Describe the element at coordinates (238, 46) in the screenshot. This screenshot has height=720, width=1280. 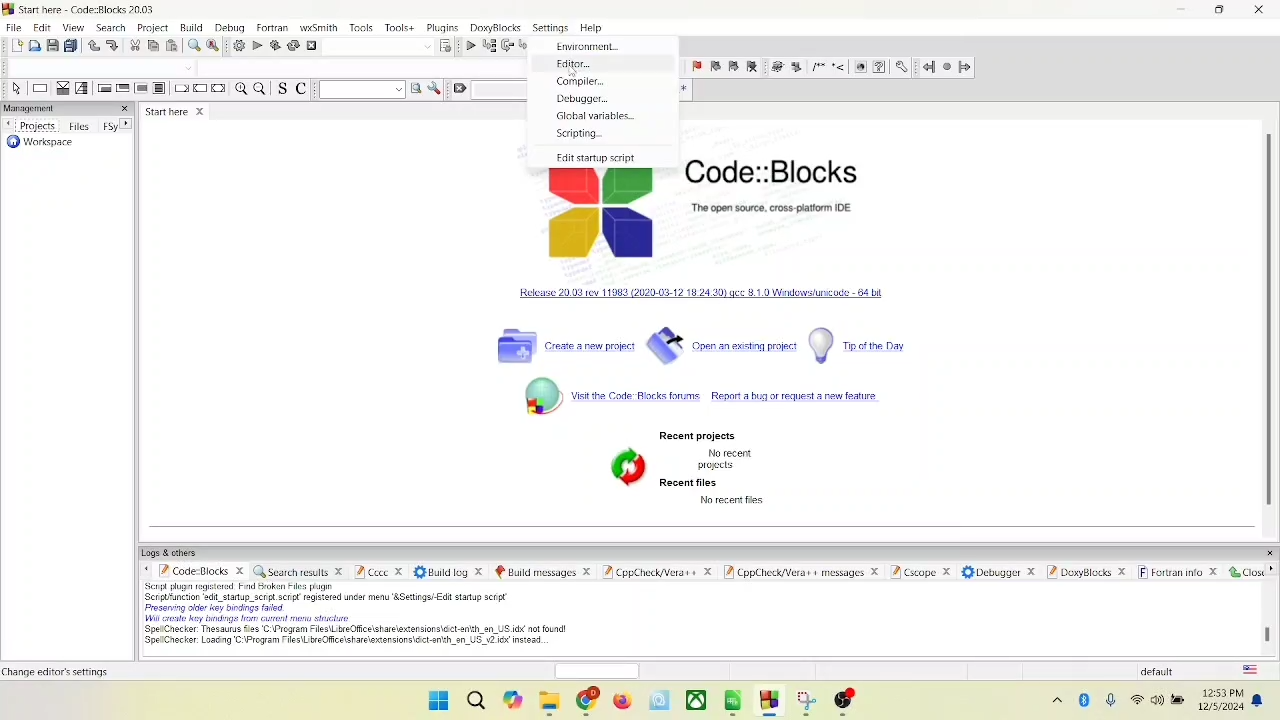
I see `build` at that location.